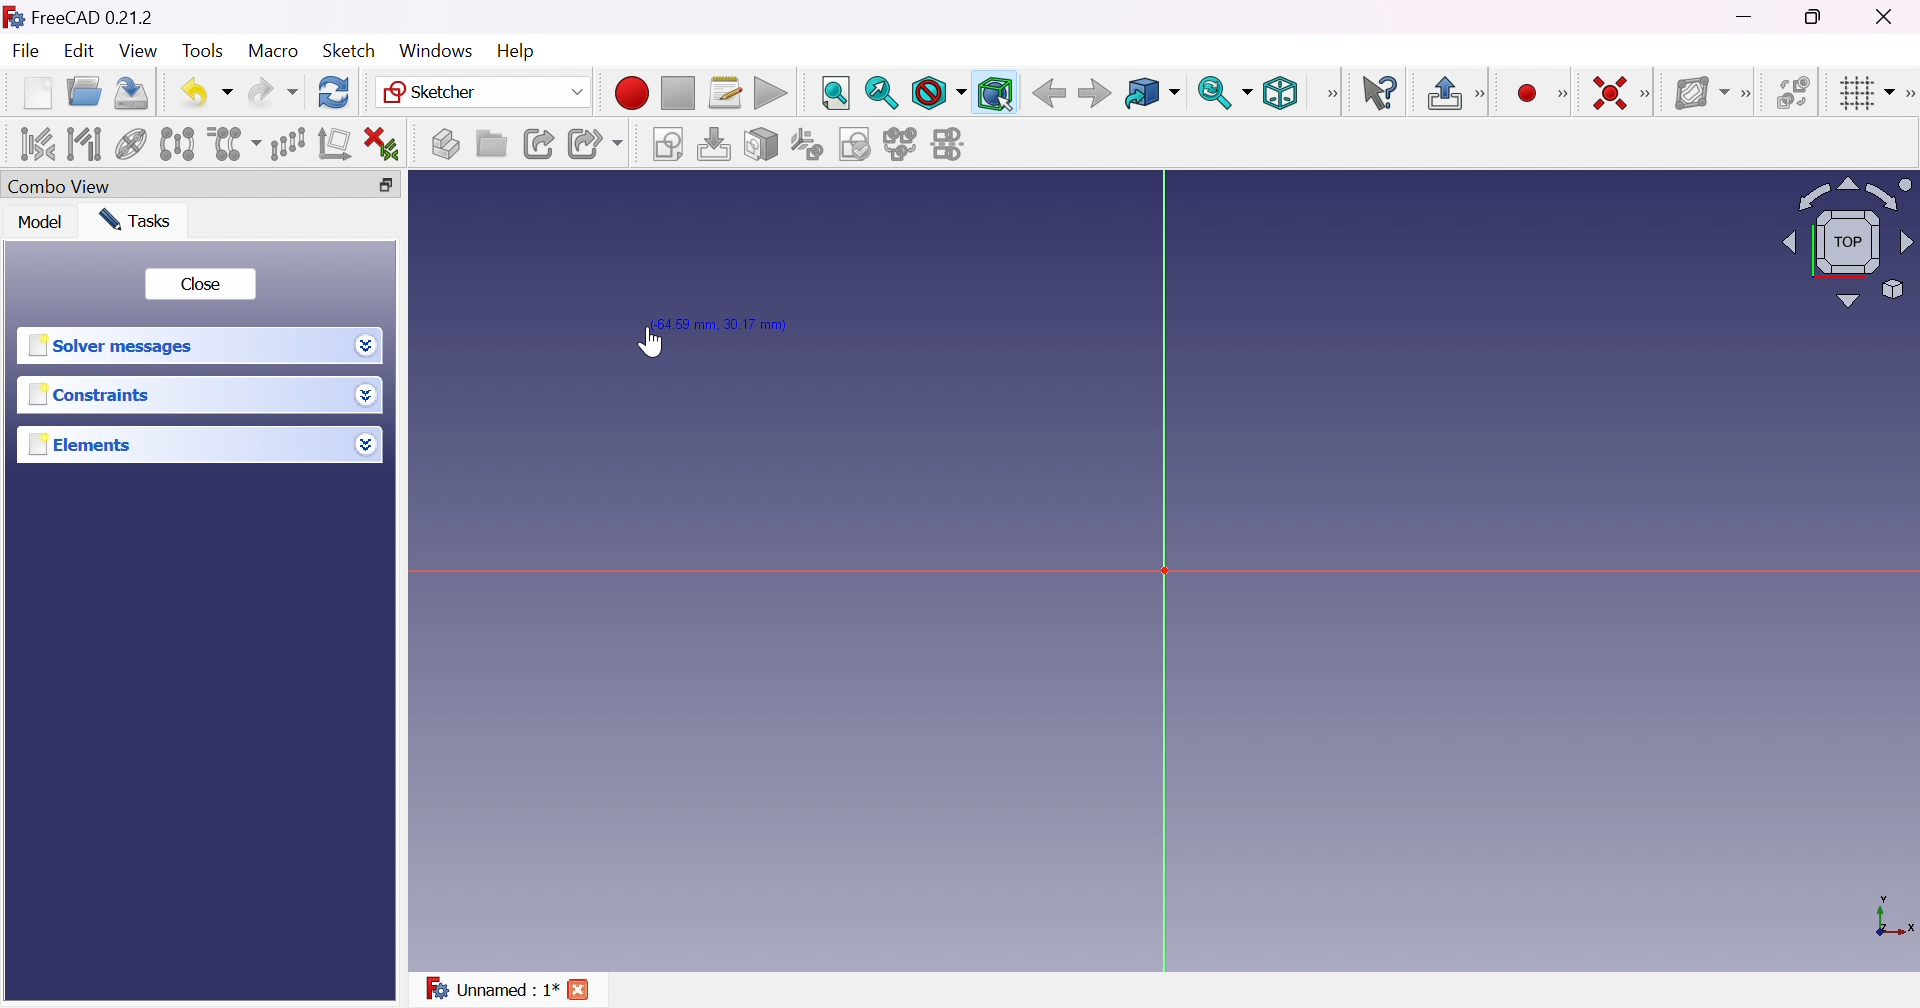 The image size is (1920, 1008). Describe the element at coordinates (1887, 18) in the screenshot. I see `Close` at that location.